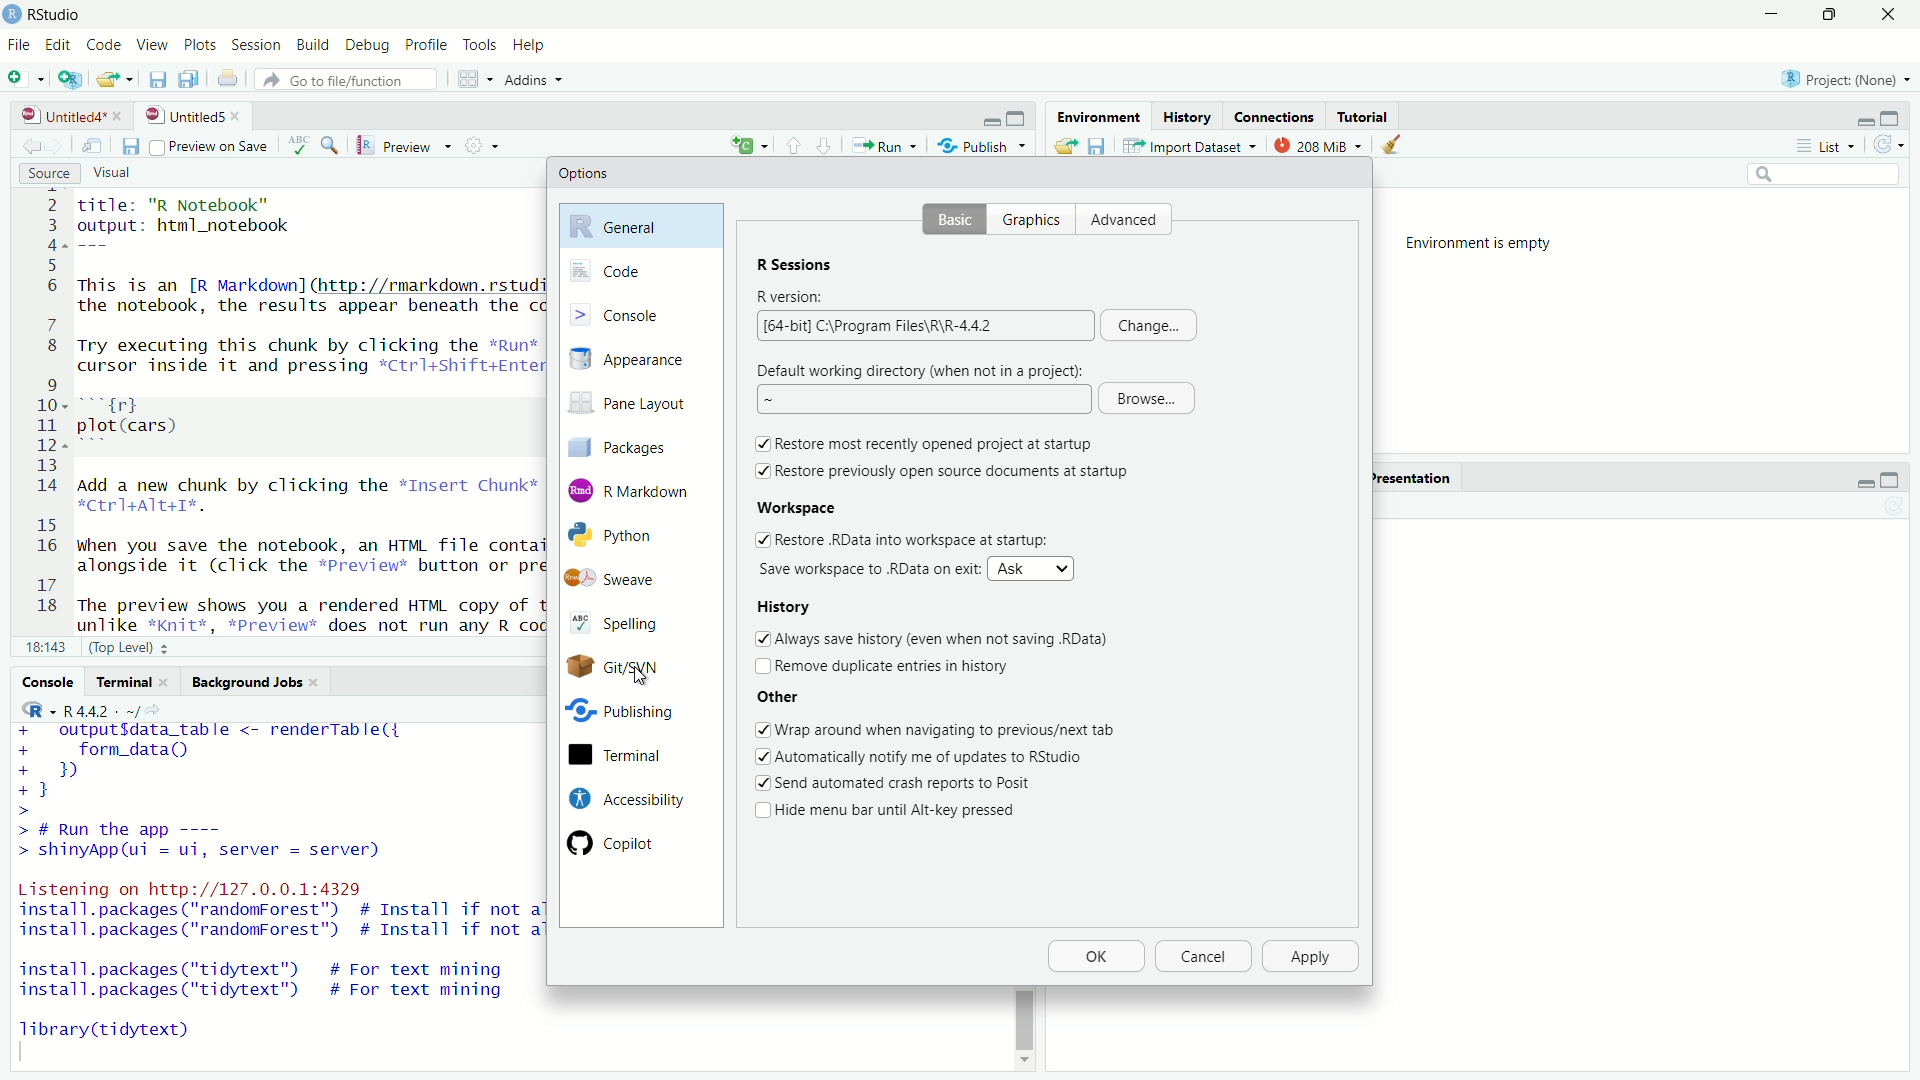 The width and height of the screenshot is (1920, 1080). I want to click on cursor, so click(638, 678).